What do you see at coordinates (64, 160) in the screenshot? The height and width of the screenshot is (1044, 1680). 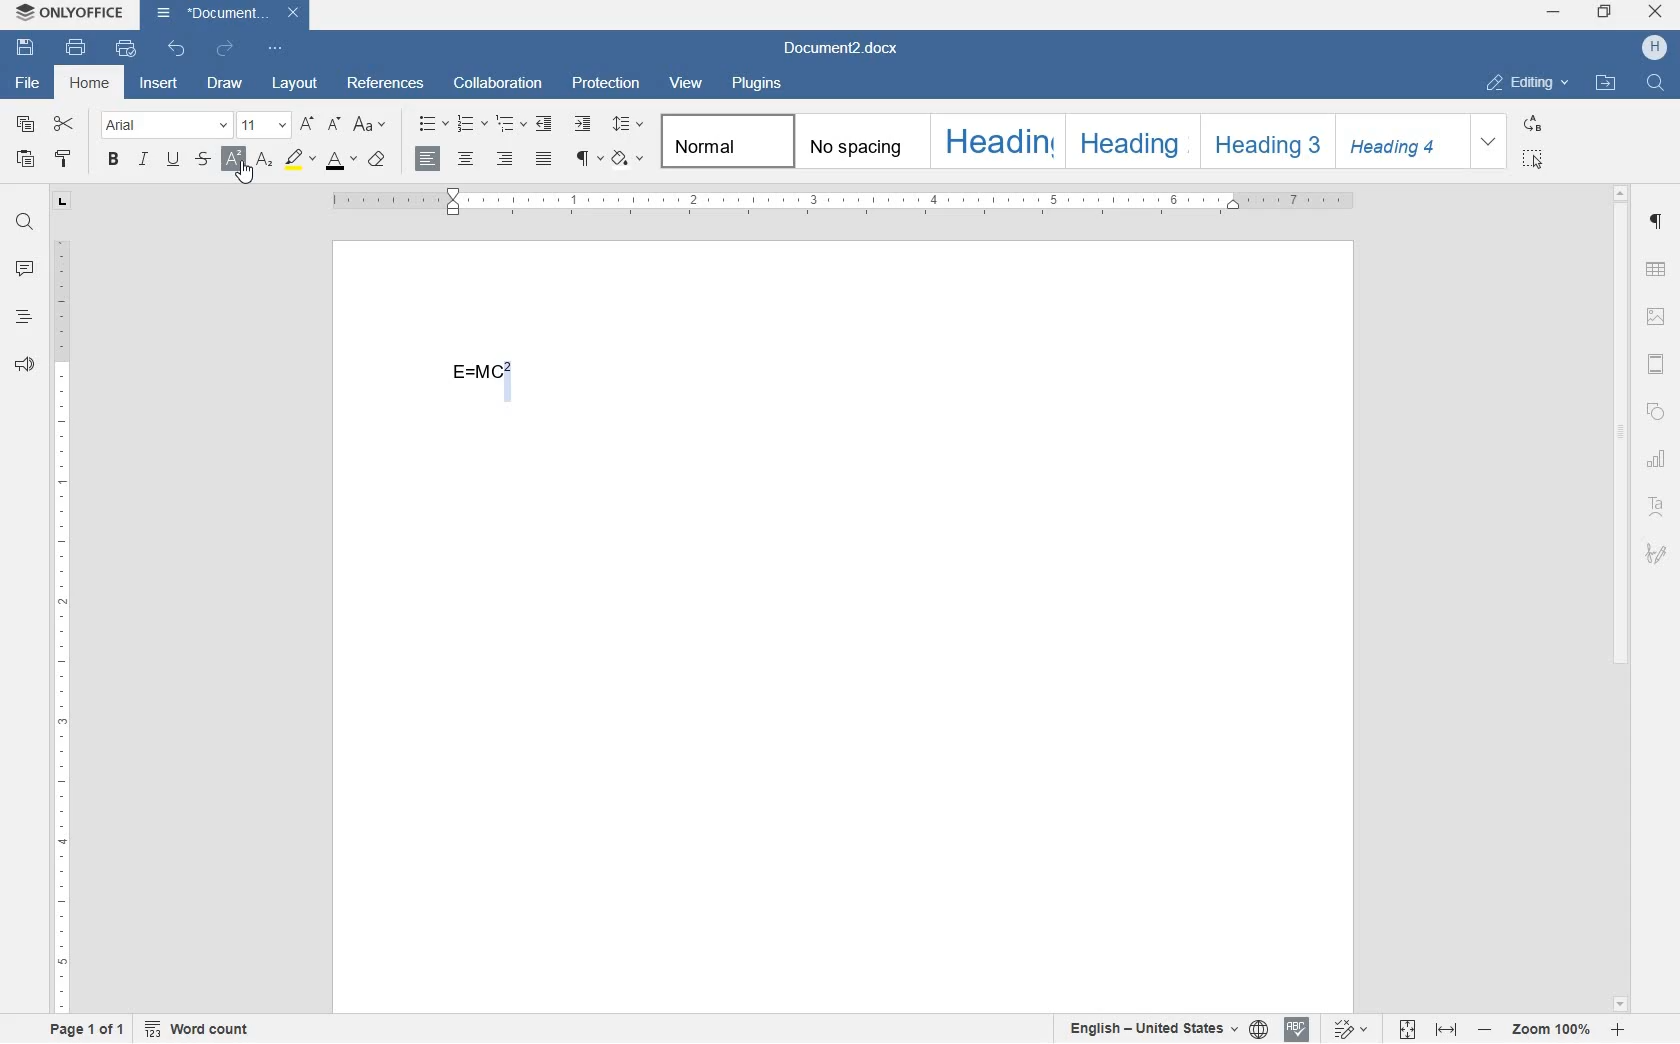 I see `copy style` at bounding box center [64, 160].